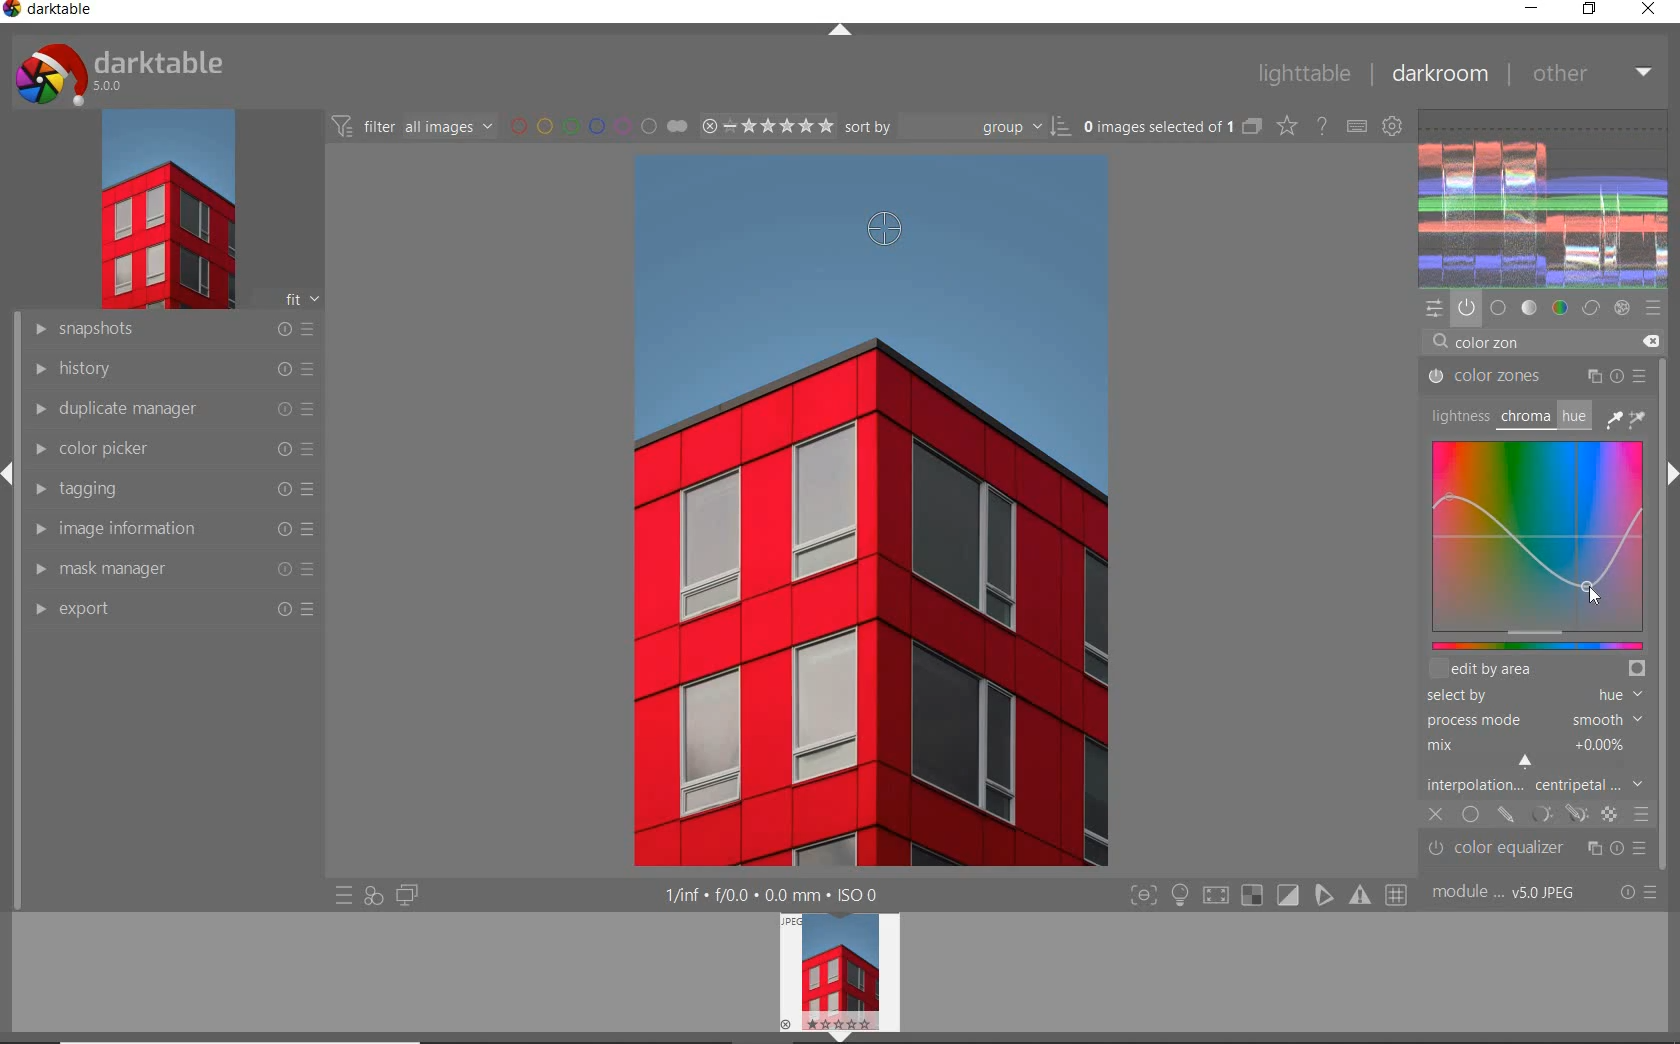  I want to click on expand/collapse, so click(841, 31).